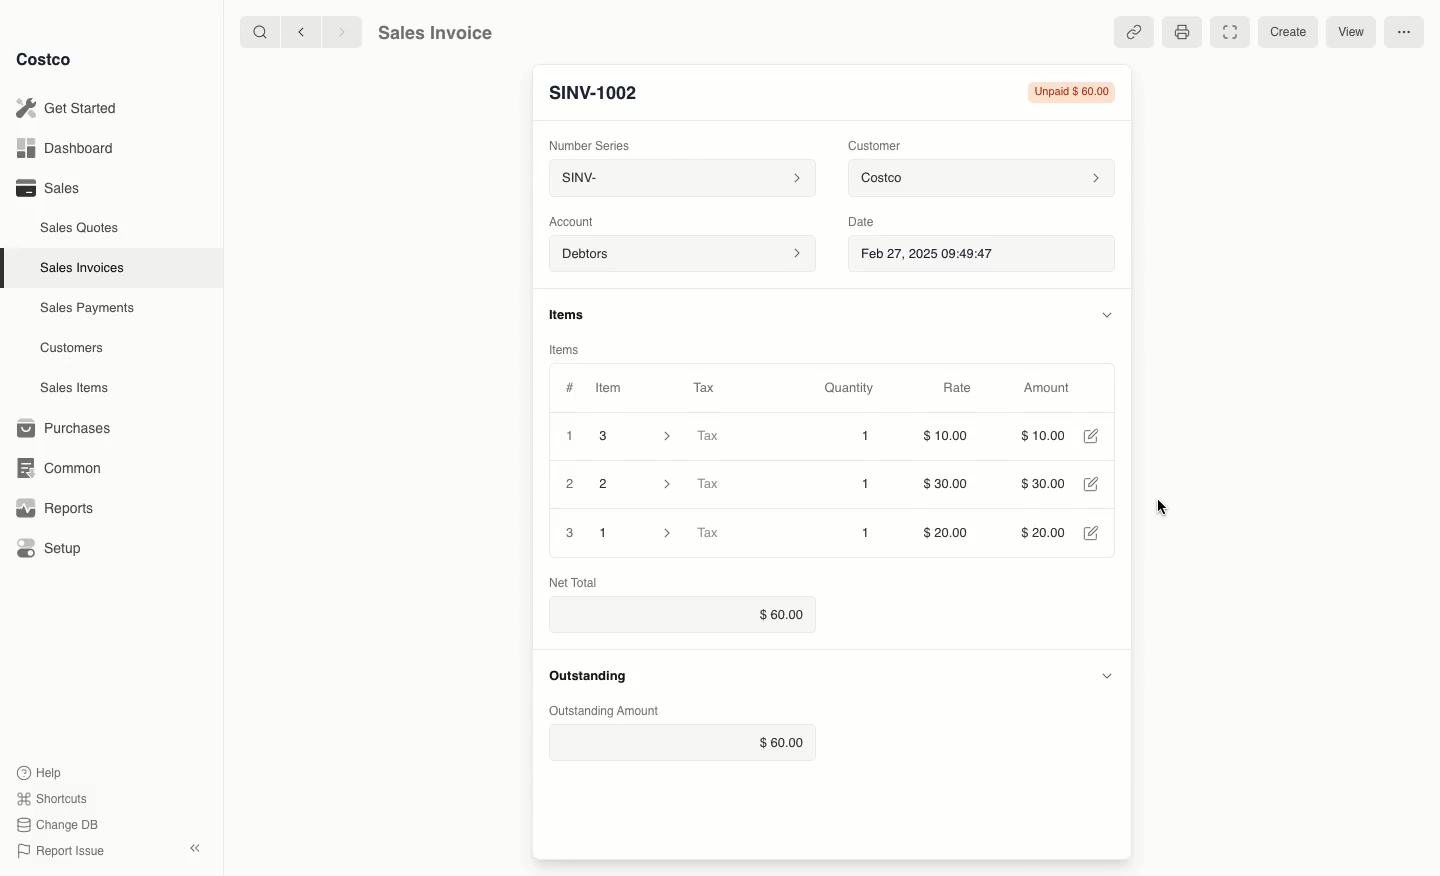 The image size is (1440, 876). What do you see at coordinates (1410, 33) in the screenshot?
I see `More options ` at bounding box center [1410, 33].